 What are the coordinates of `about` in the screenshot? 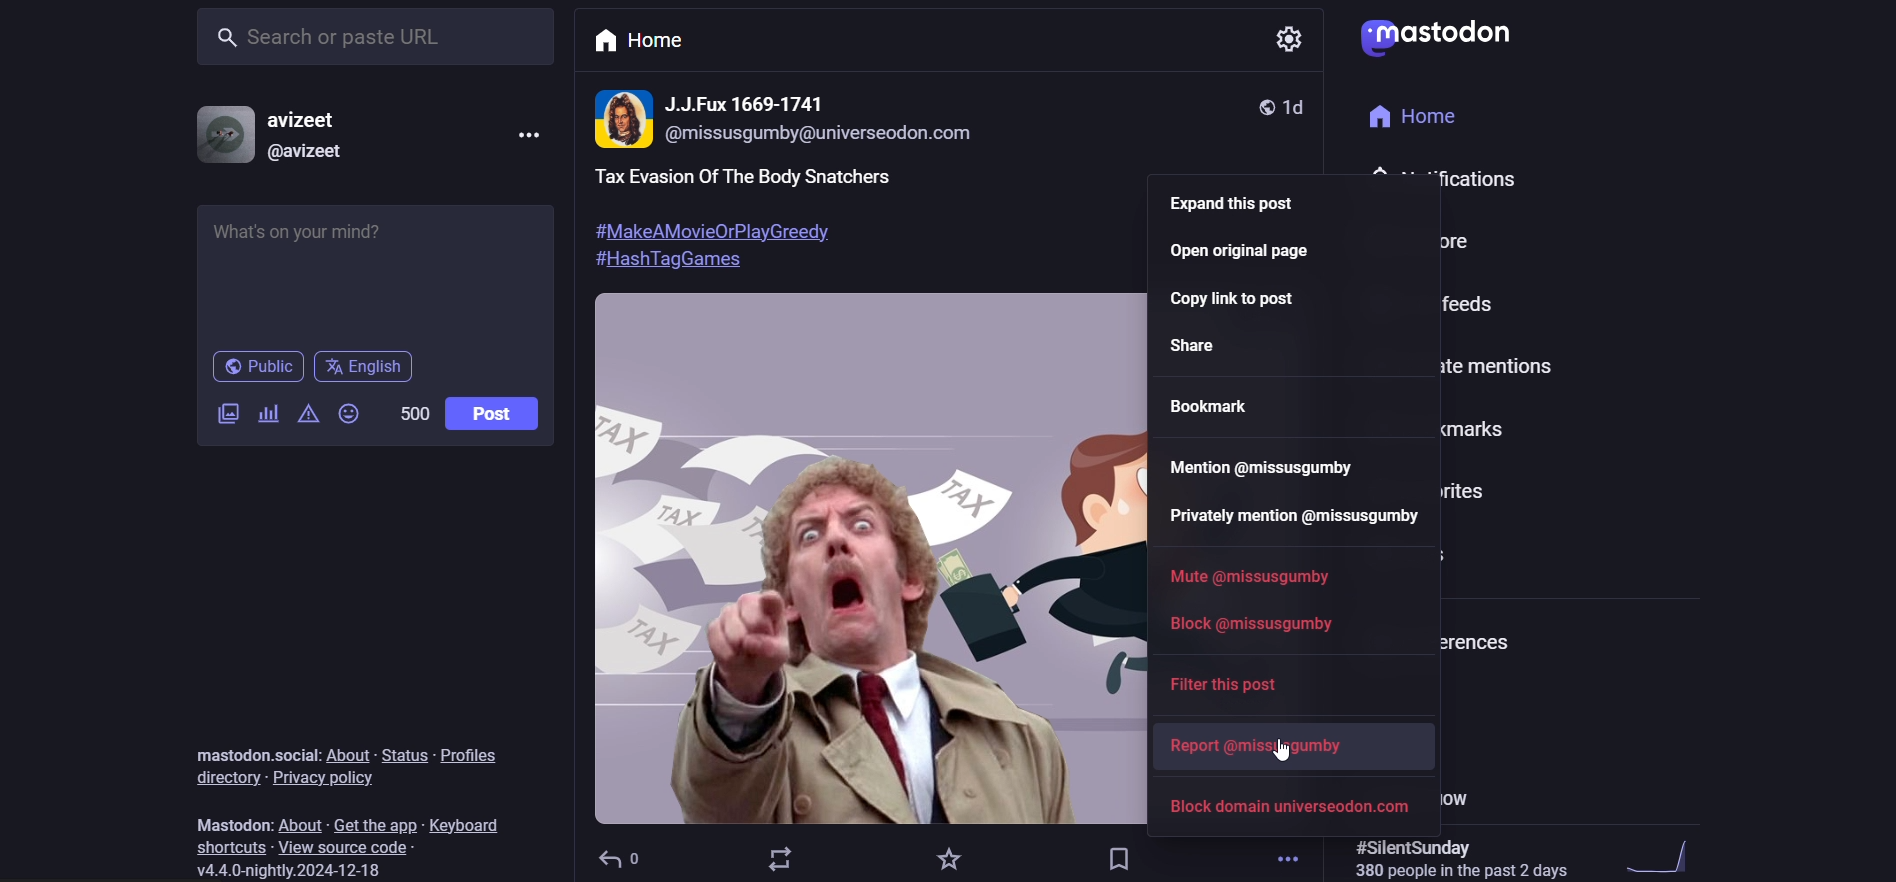 It's located at (306, 823).